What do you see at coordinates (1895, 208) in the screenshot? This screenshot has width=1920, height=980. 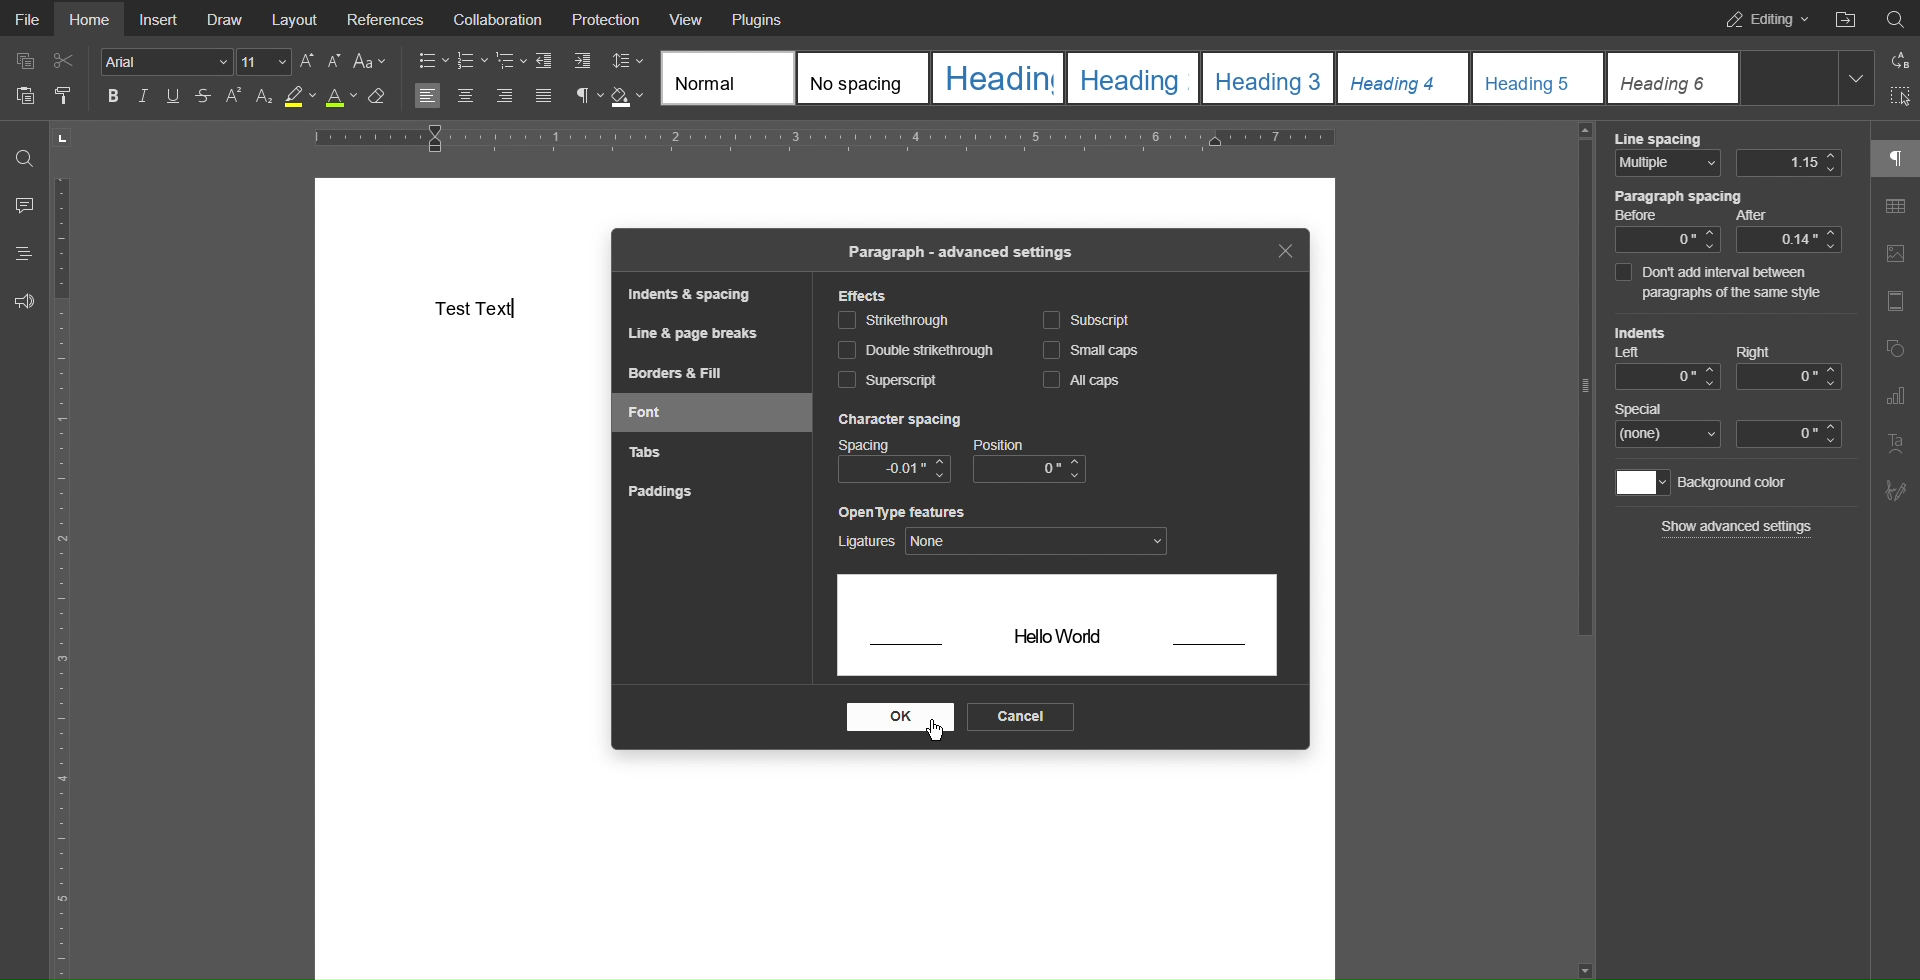 I see `Table Settings` at bounding box center [1895, 208].